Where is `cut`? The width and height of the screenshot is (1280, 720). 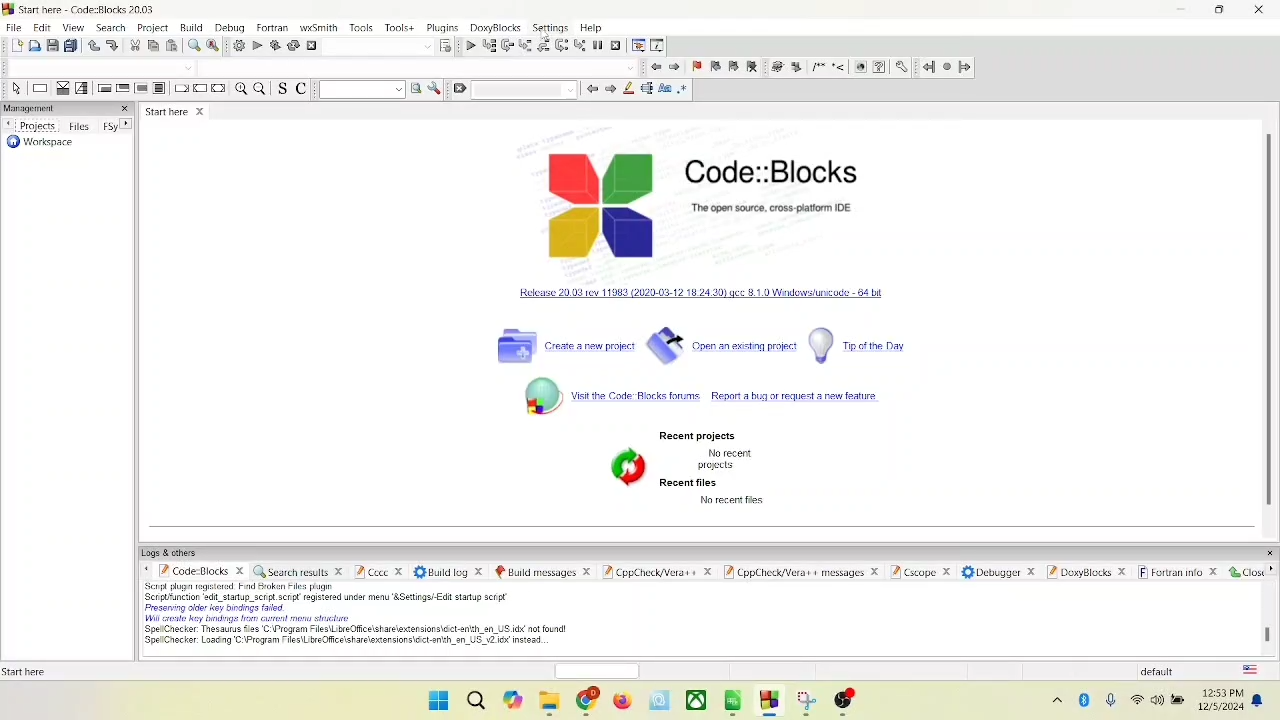
cut is located at coordinates (134, 45).